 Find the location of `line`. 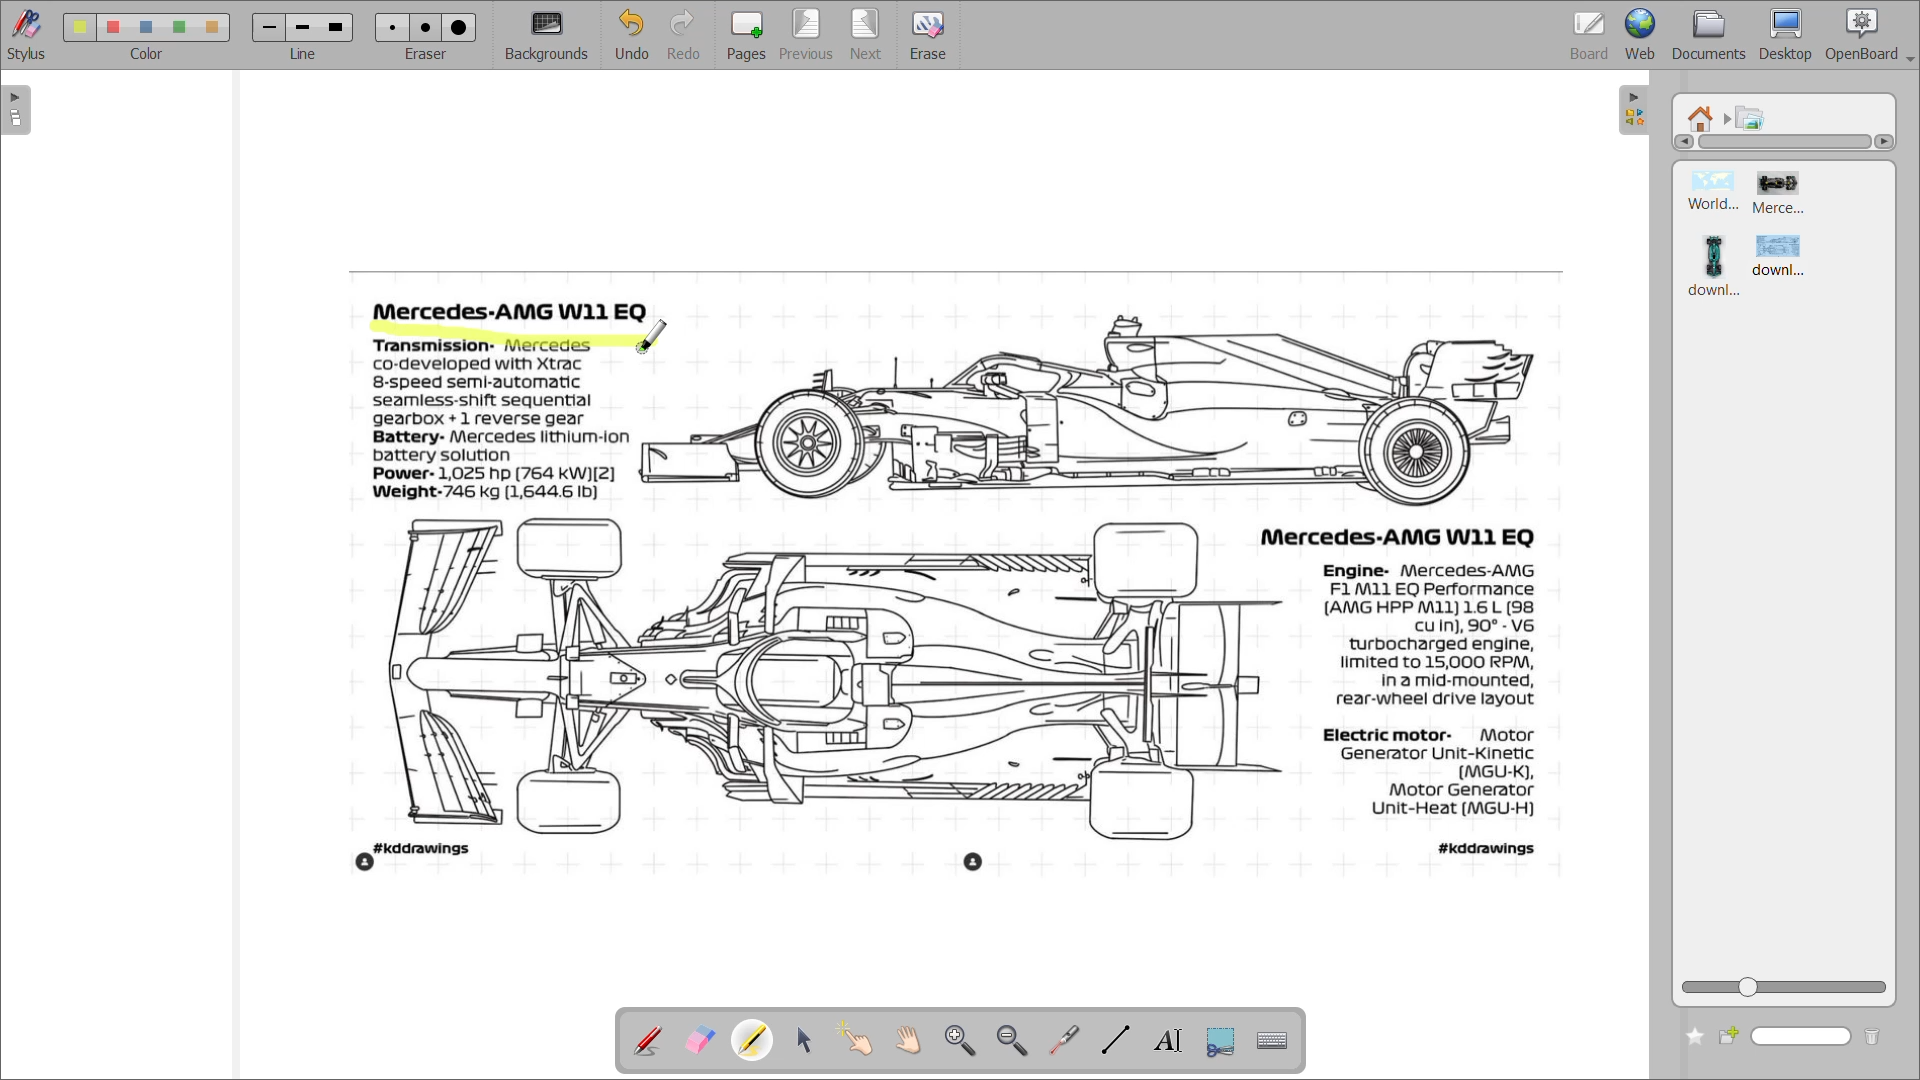

line is located at coordinates (303, 53).